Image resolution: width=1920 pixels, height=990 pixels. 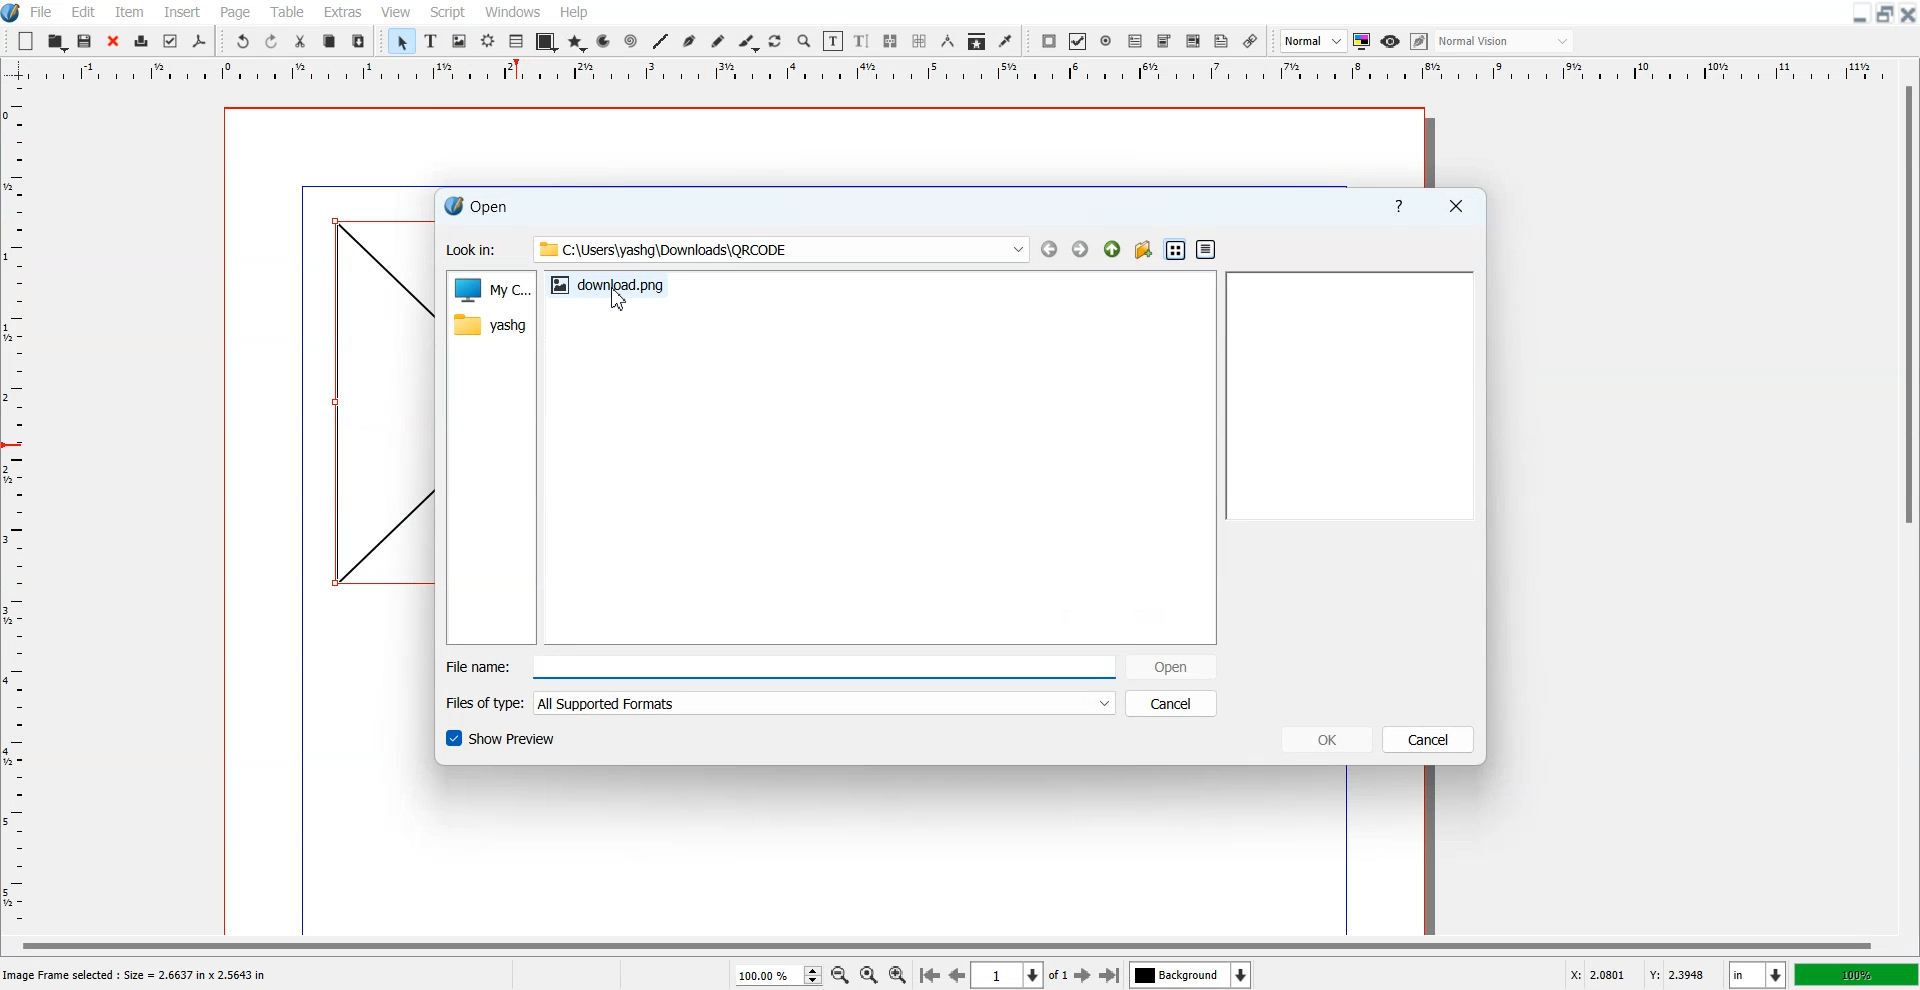 I want to click on Create new folder, so click(x=1142, y=250).